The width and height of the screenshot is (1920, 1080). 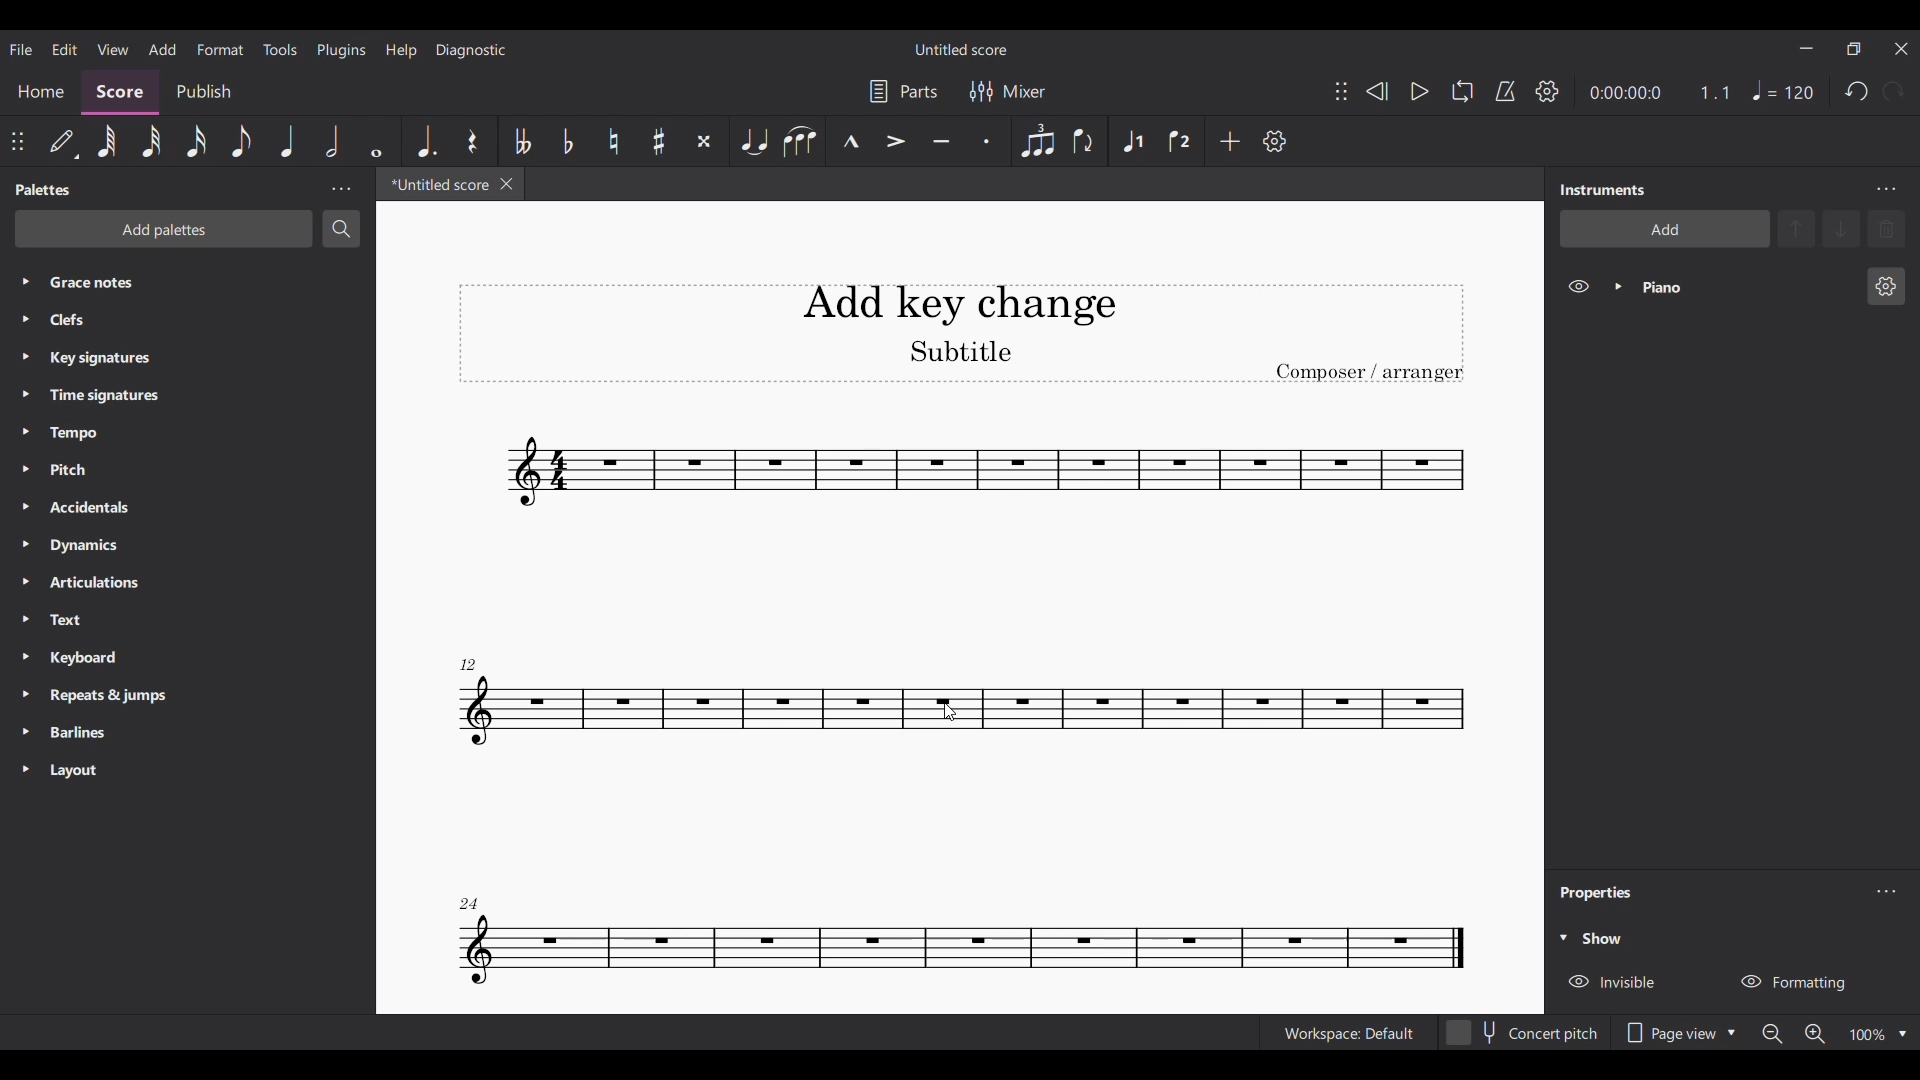 What do you see at coordinates (1603, 188) in the screenshot?
I see `Title of right panel` at bounding box center [1603, 188].